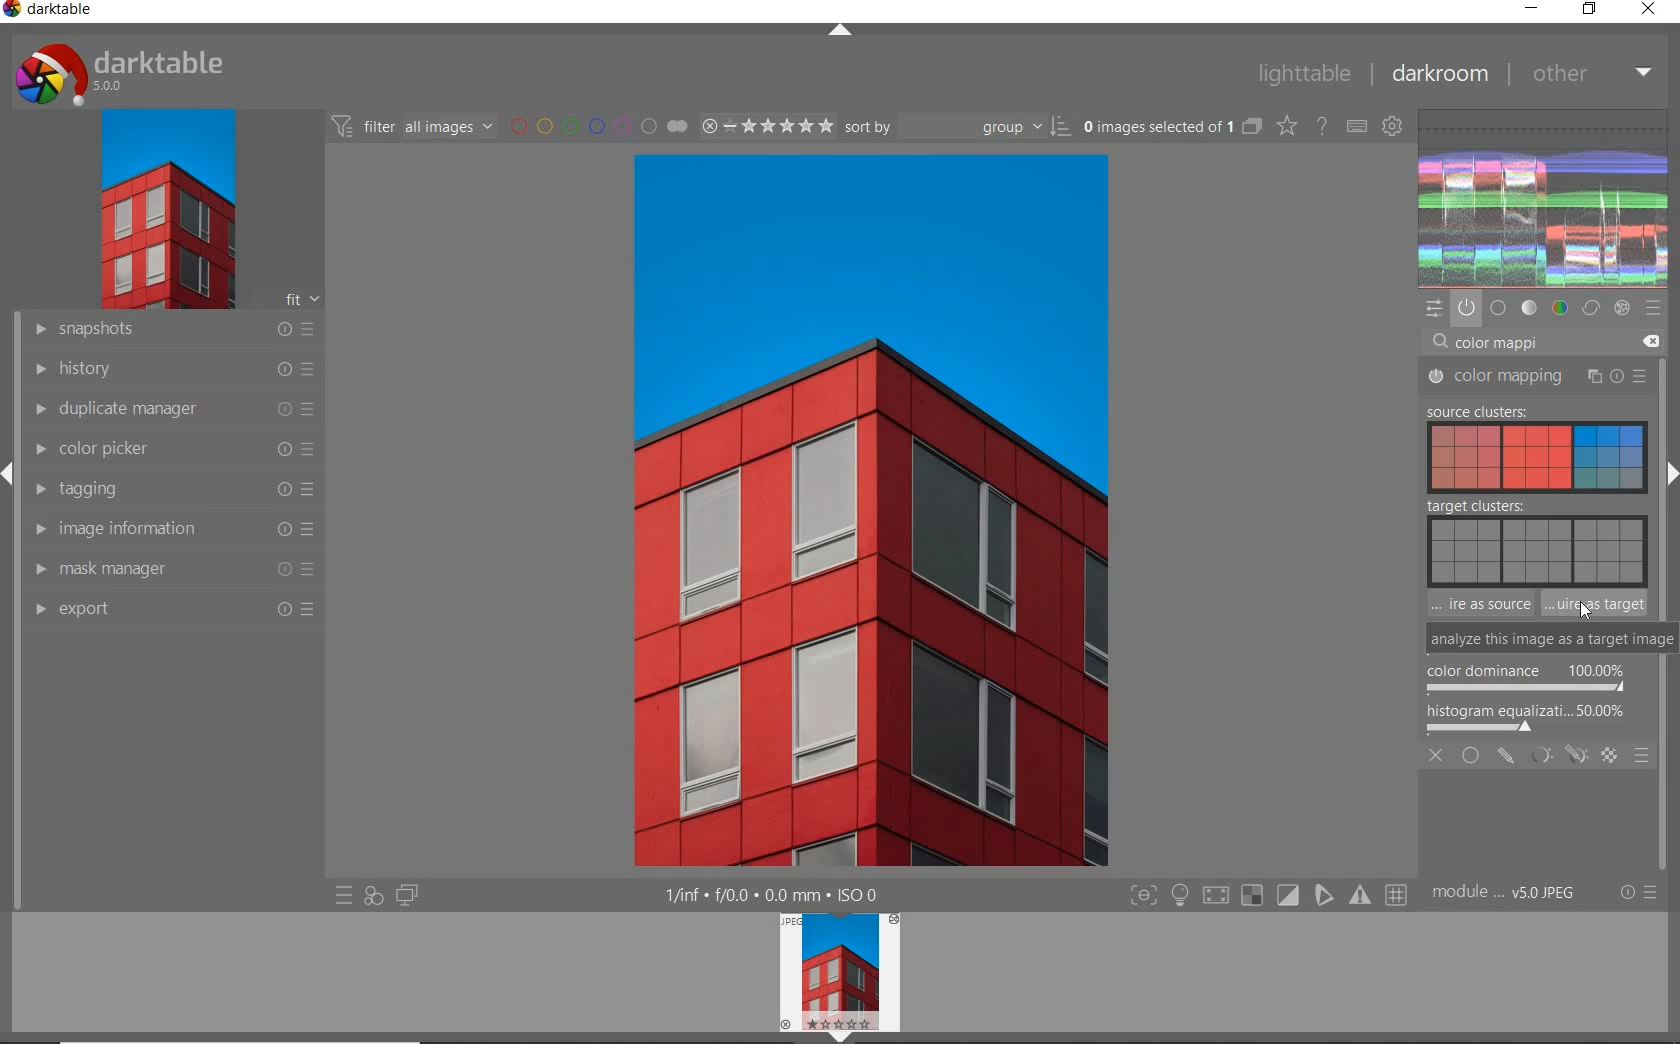 The height and width of the screenshot is (1044, 1680). Describe the element at coordinates (172, 368) in the screenshot. I see `history` at that location.